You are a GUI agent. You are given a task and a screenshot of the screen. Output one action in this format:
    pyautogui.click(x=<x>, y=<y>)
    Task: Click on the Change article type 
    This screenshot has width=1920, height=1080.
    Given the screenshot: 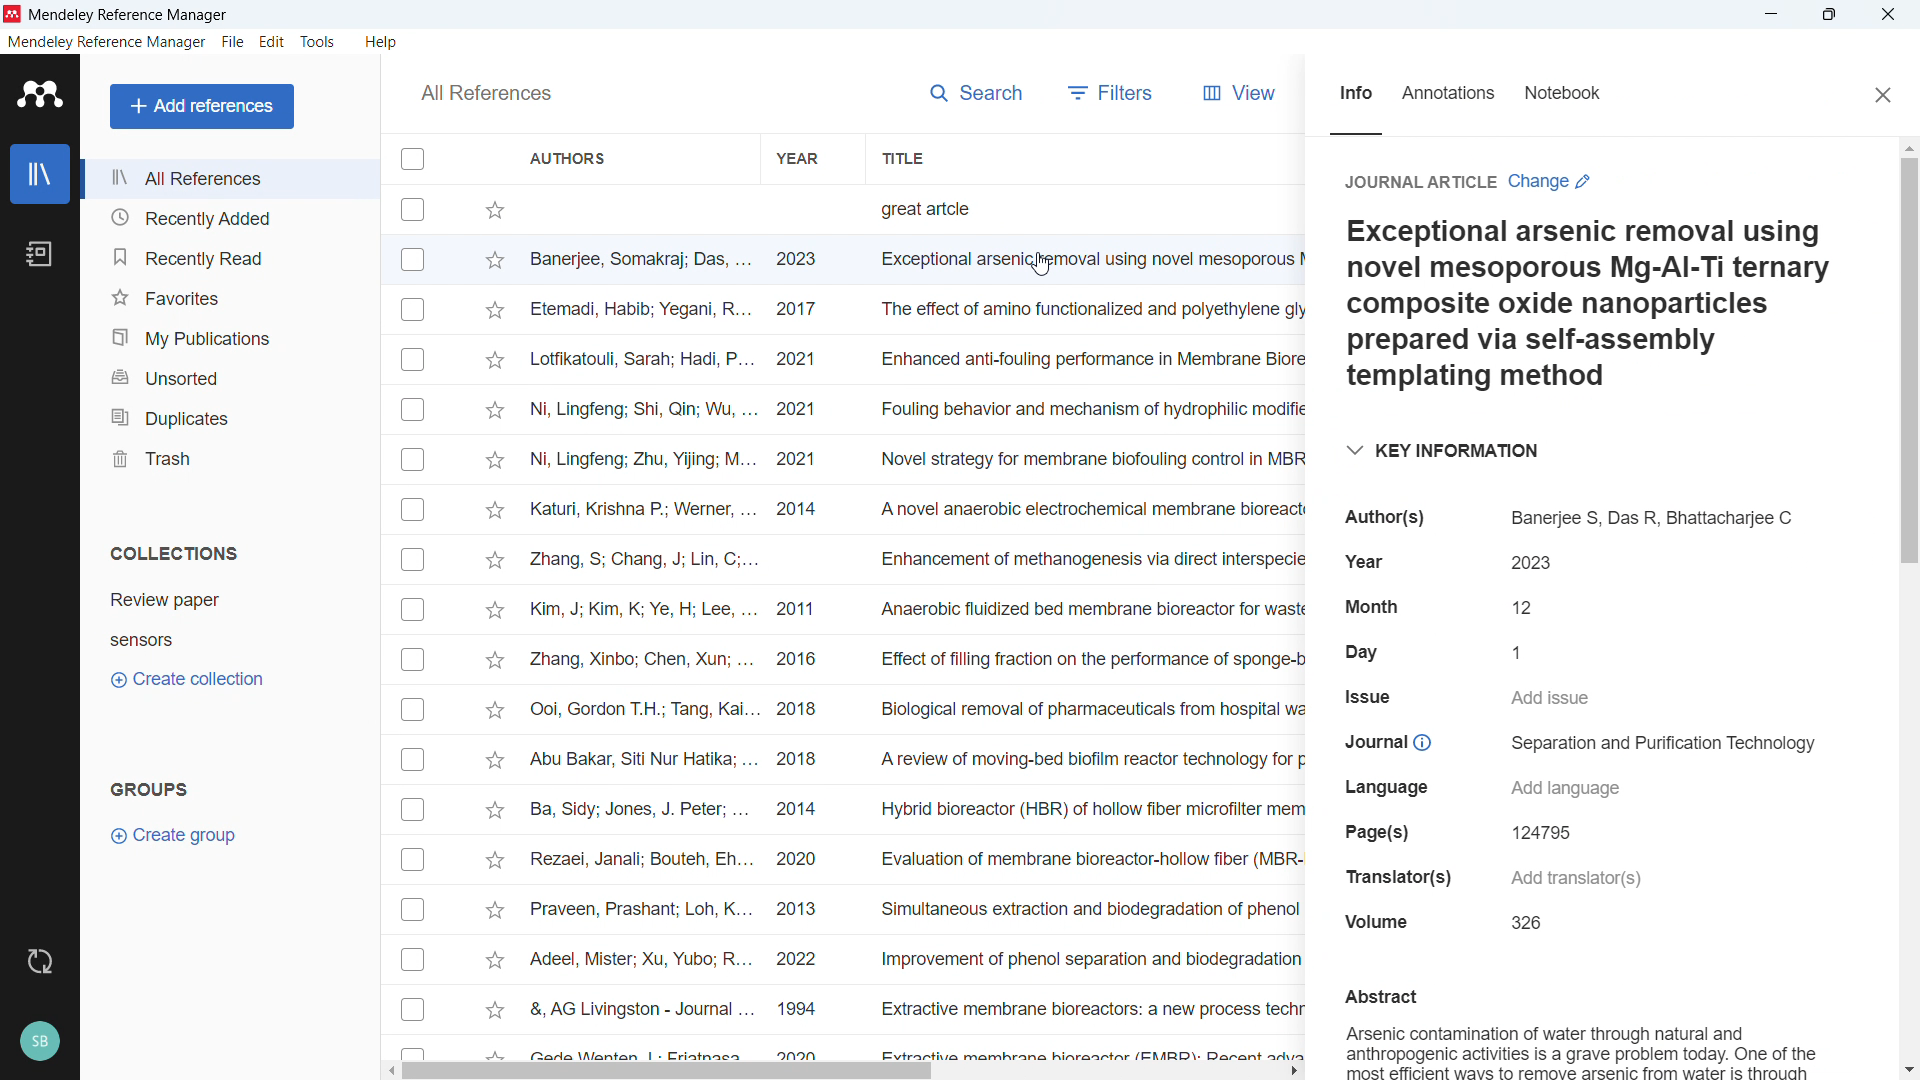 What is the action you would take?
    pyautogui.click(x=1551, y=181)
    